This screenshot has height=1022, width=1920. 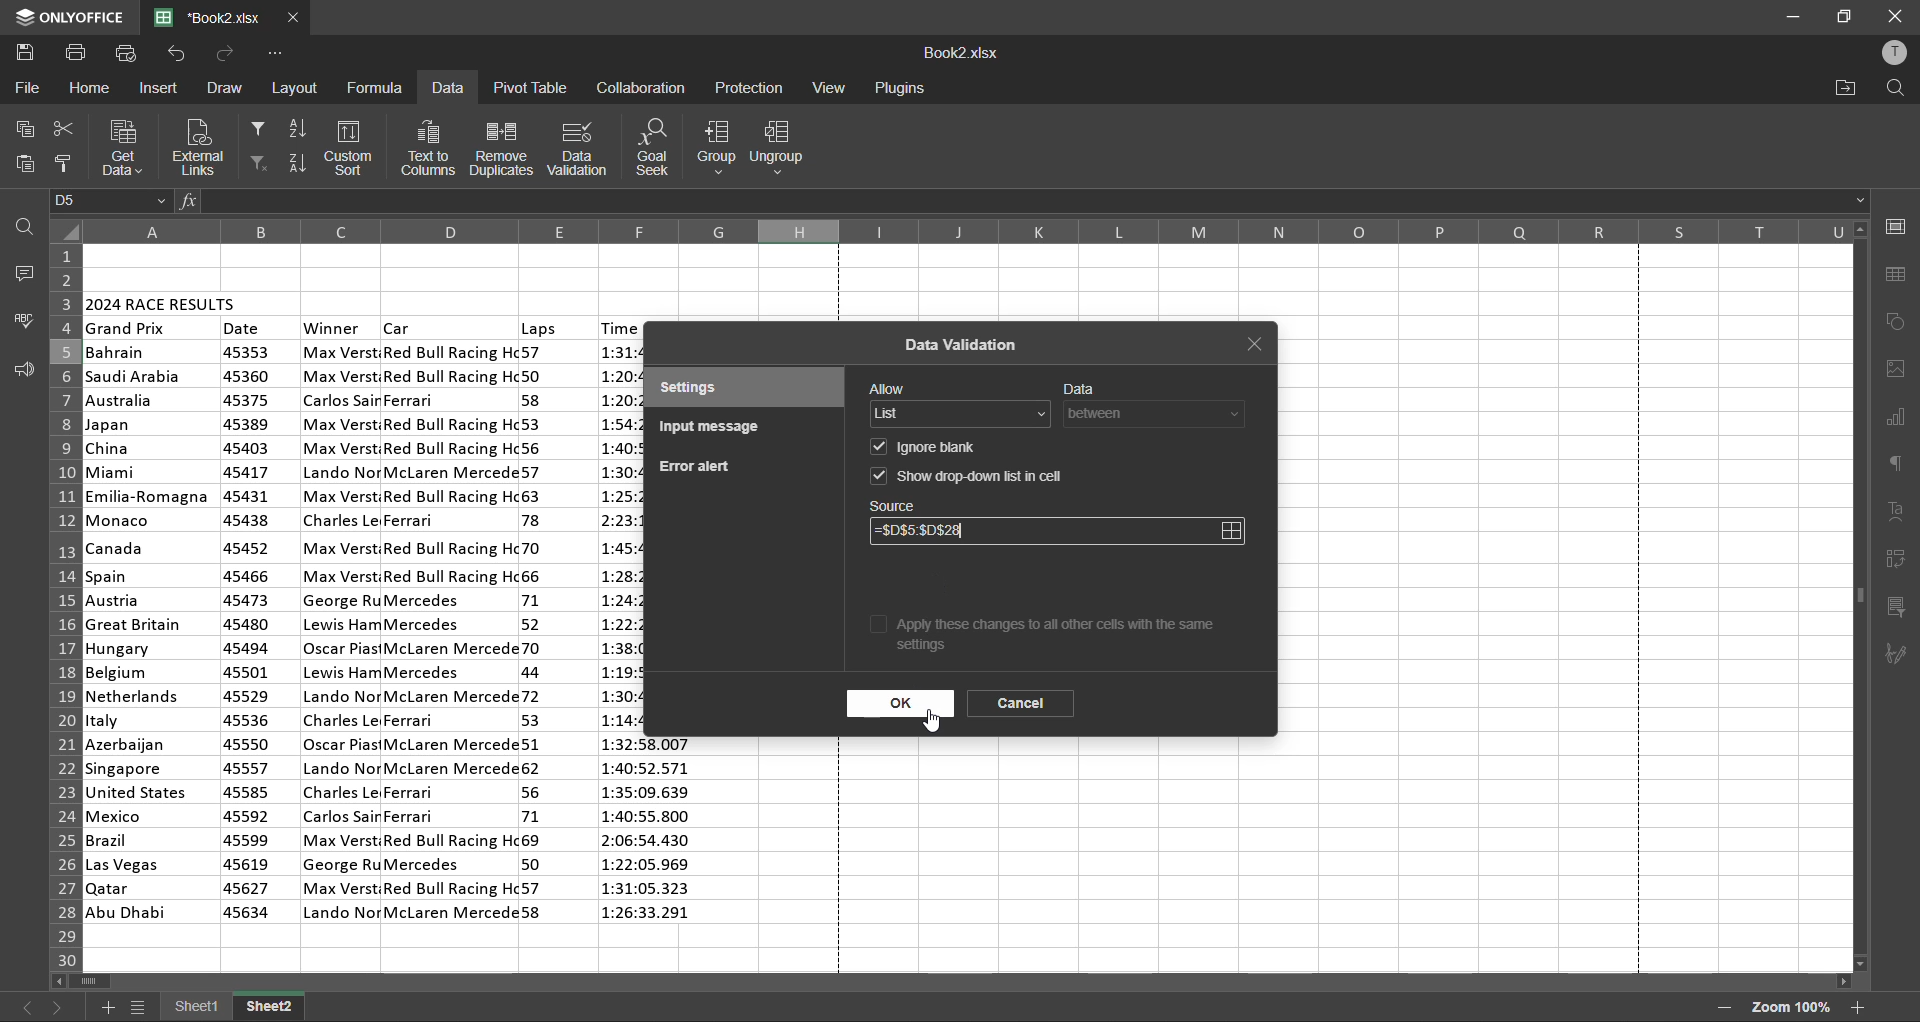 What do you see at coordinates (298, 89) in the screenshot?
I see `layout` at bounding box center [298, 89].